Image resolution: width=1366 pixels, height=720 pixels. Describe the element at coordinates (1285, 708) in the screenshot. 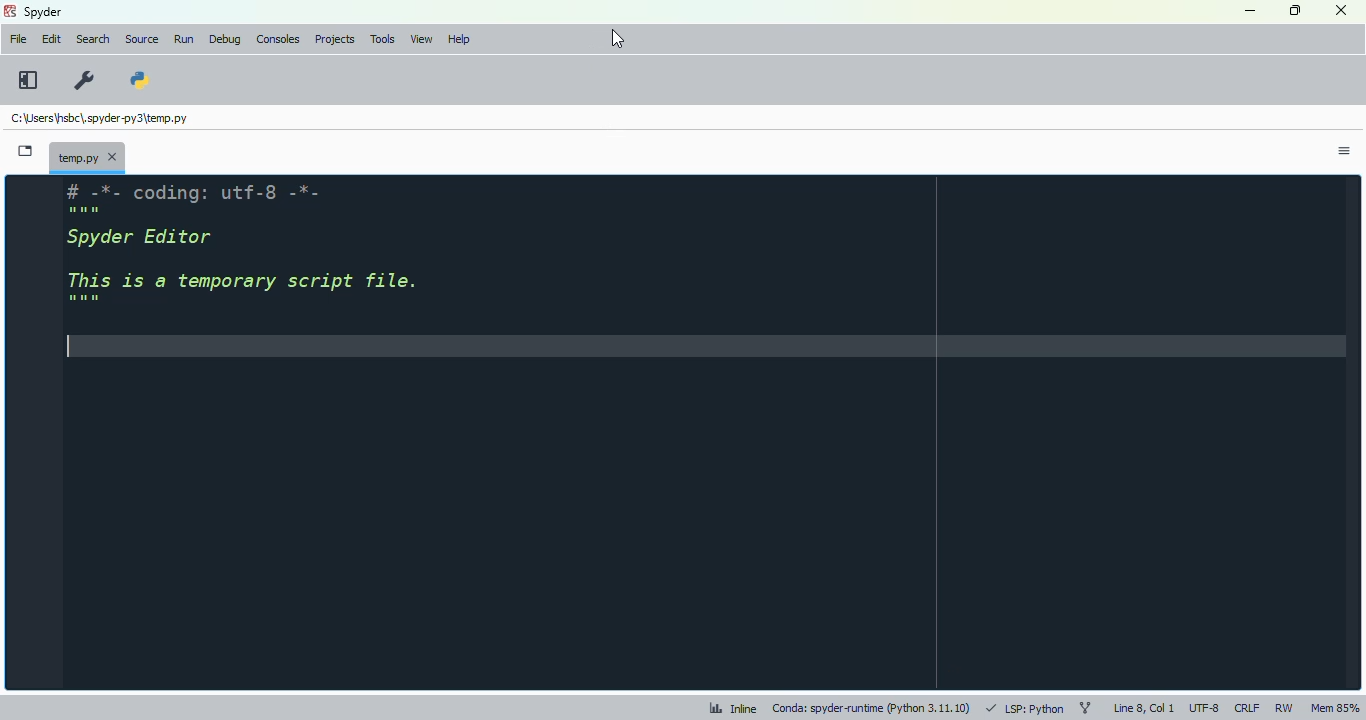

I see `RW` at that location.